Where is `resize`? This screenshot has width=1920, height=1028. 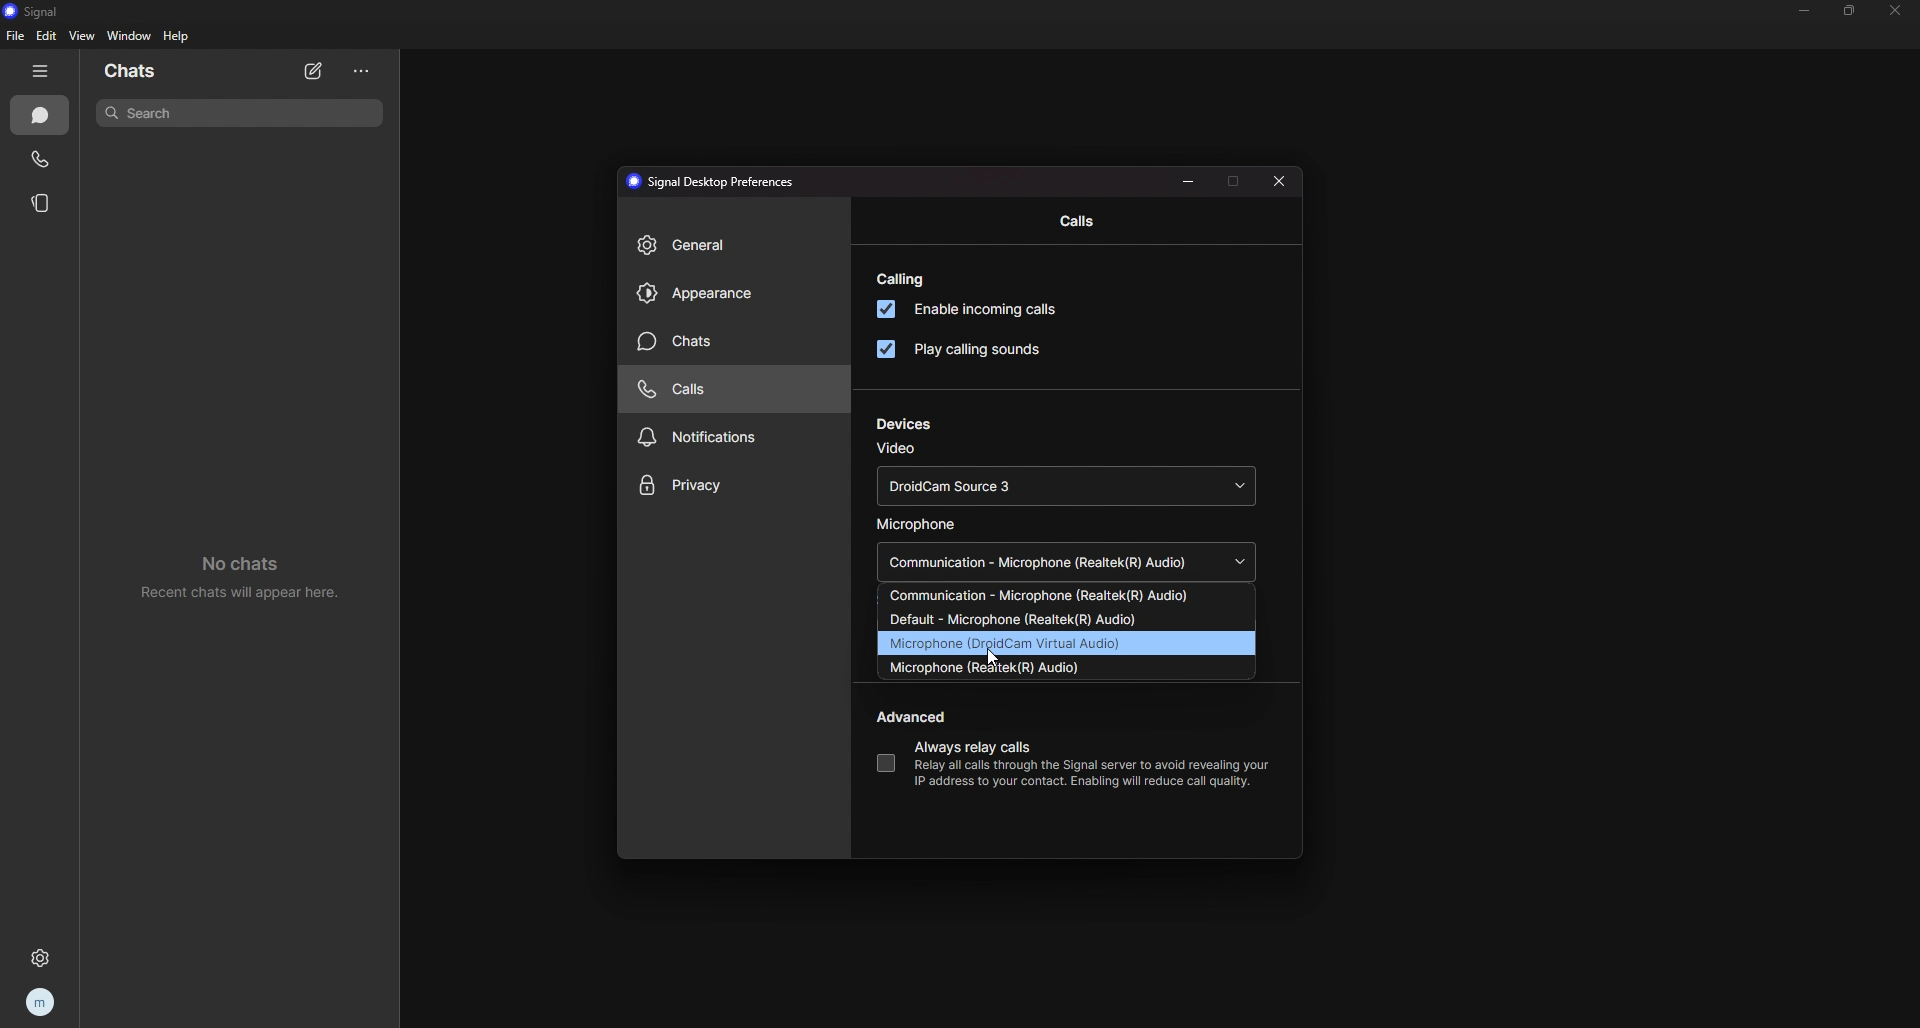
resize is located at coordinates (1188, 182).